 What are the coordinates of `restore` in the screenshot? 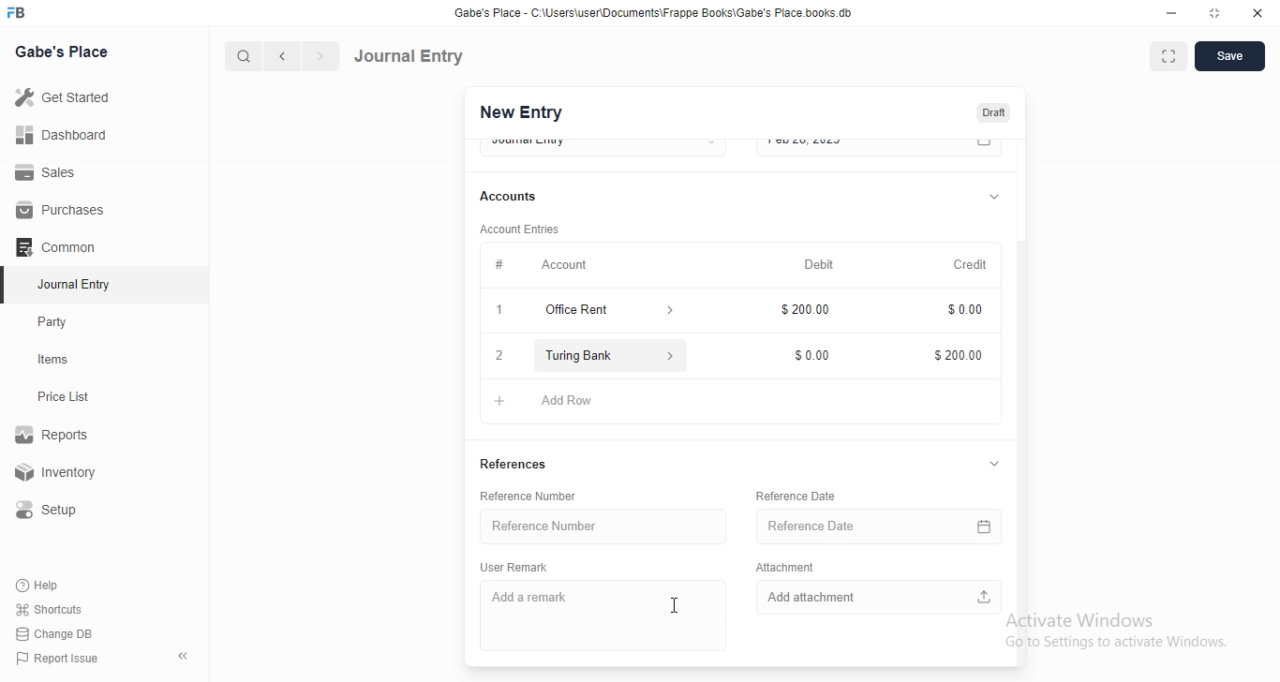 It's located at (1218, 13).